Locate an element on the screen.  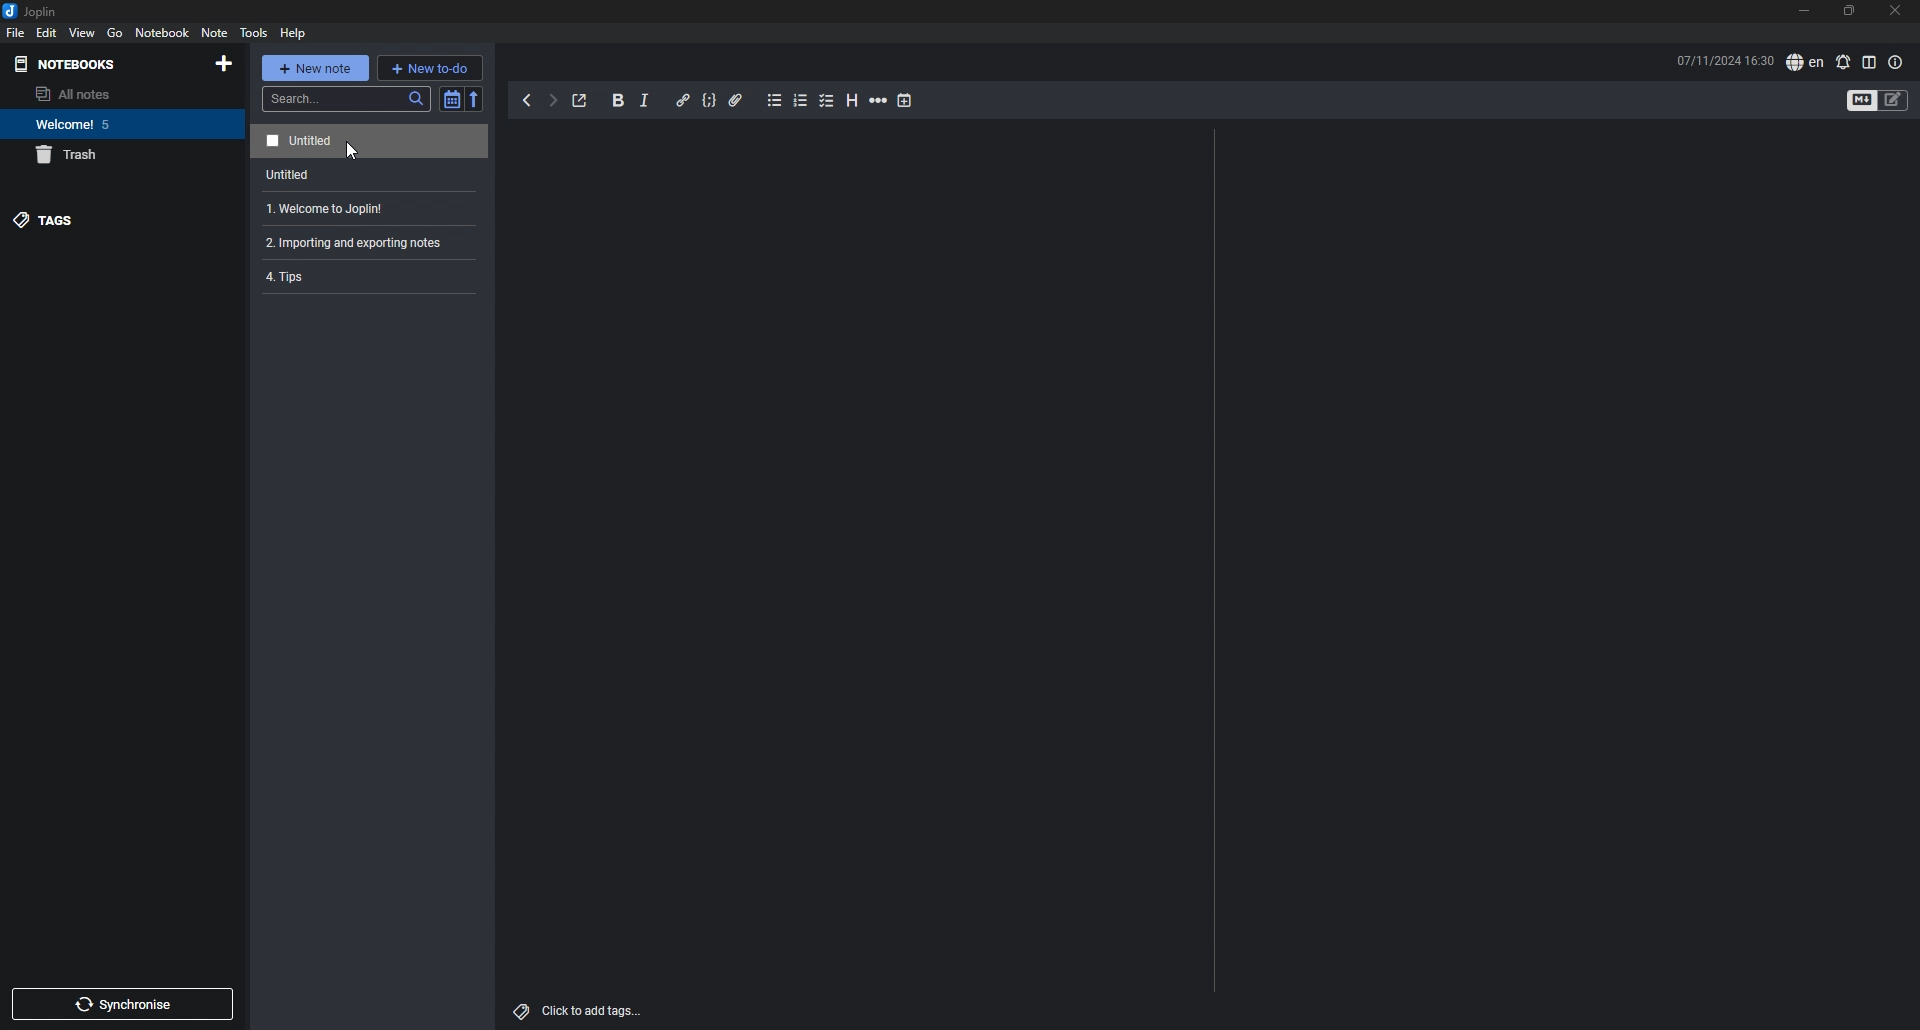
add time is located at coordinates (905, 100).